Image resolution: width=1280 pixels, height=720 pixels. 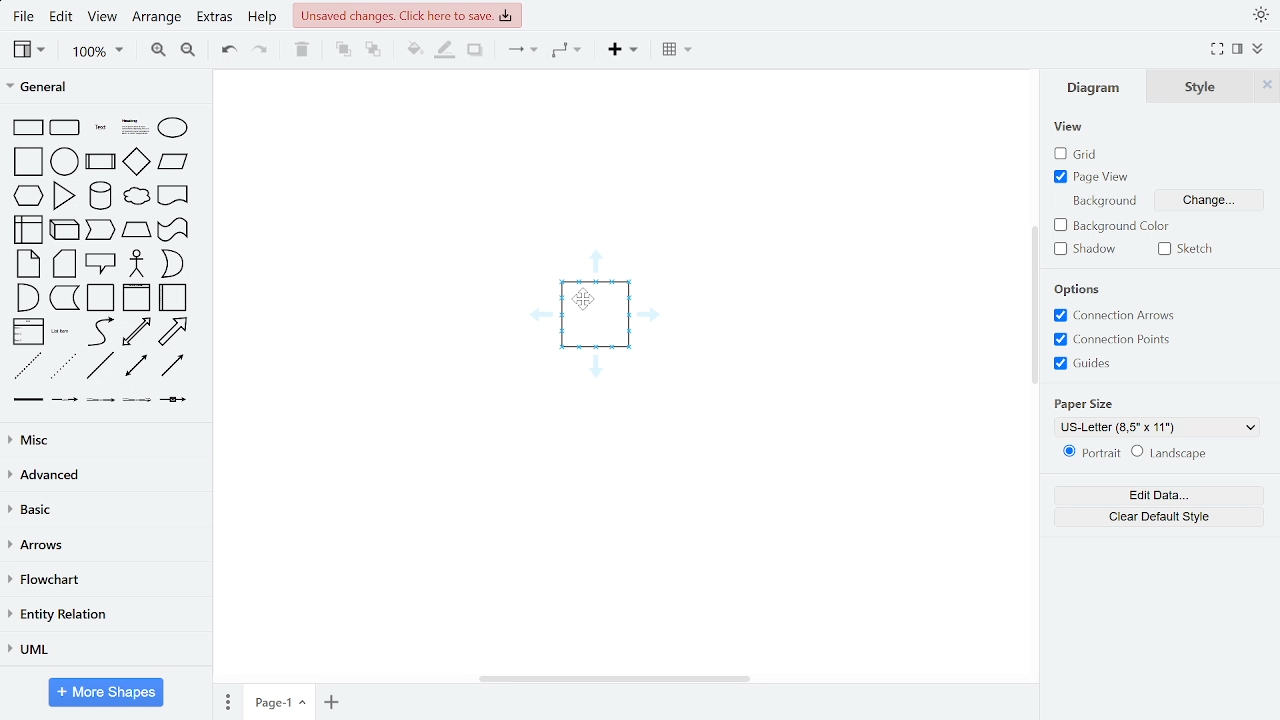 I want to click on general shapes, so click(x=134, y=365).